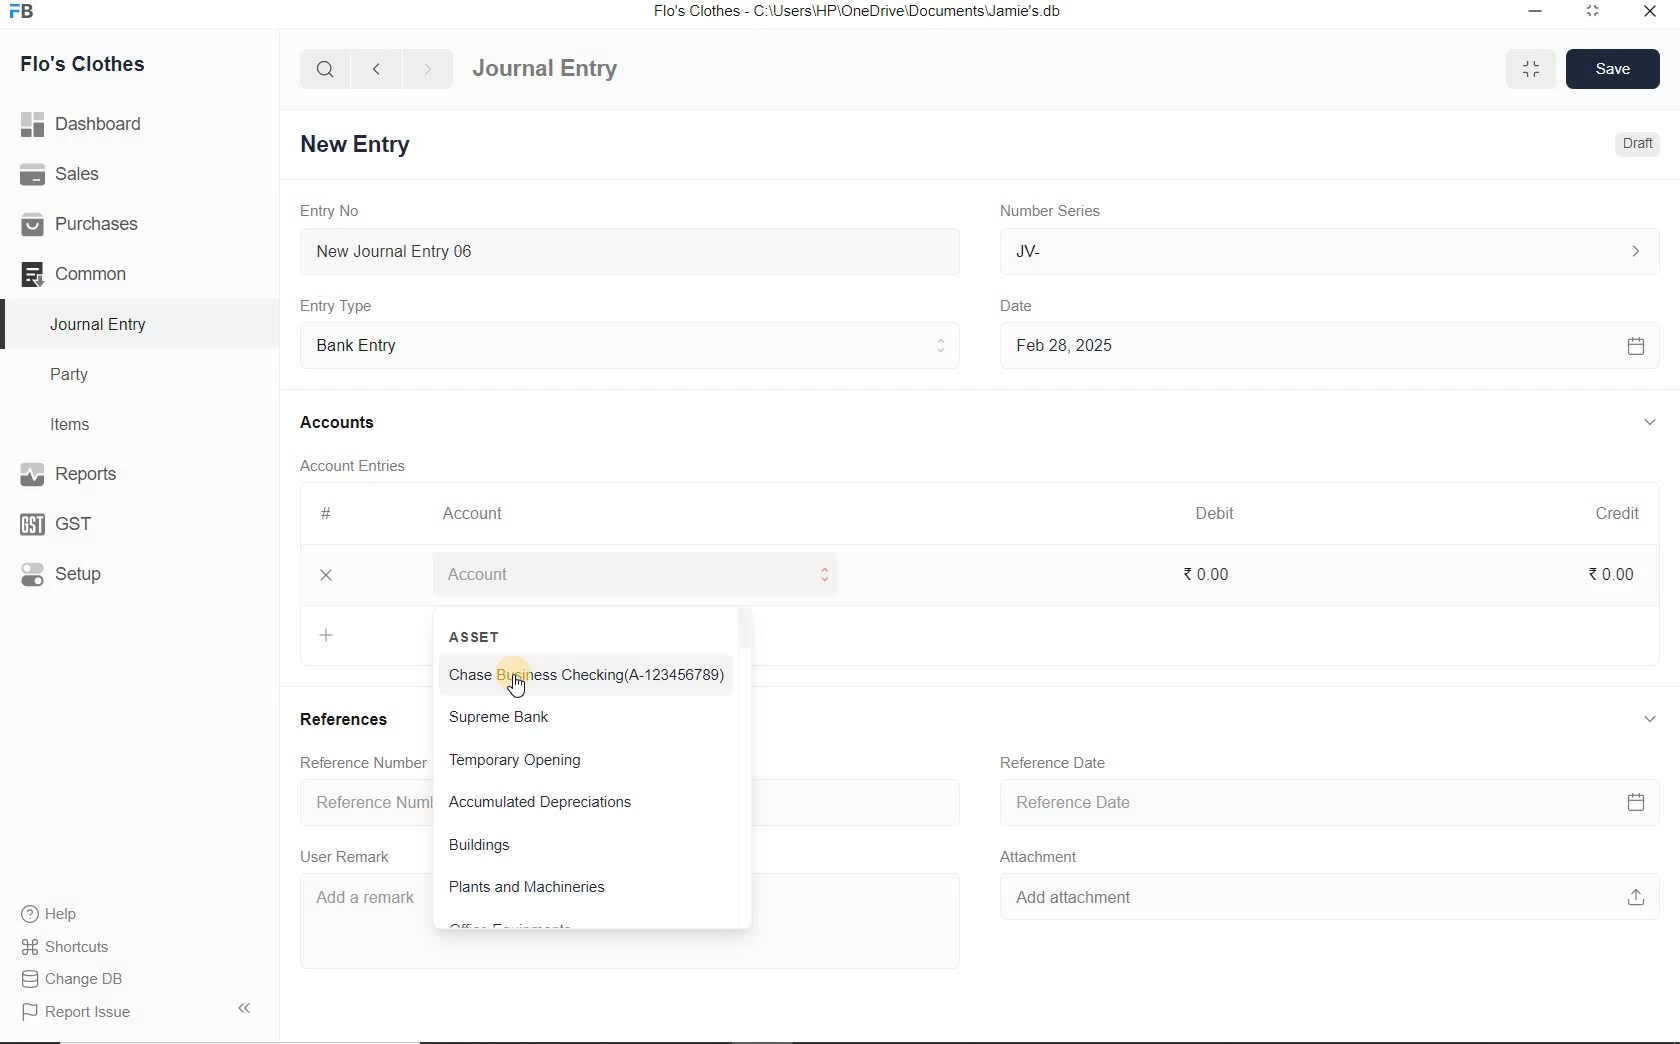 The height and width of the screenshot is (1044, 1680). Describe the element at coordinates (1328, 803) in the screenshot. I see `Reference Date` at that location.